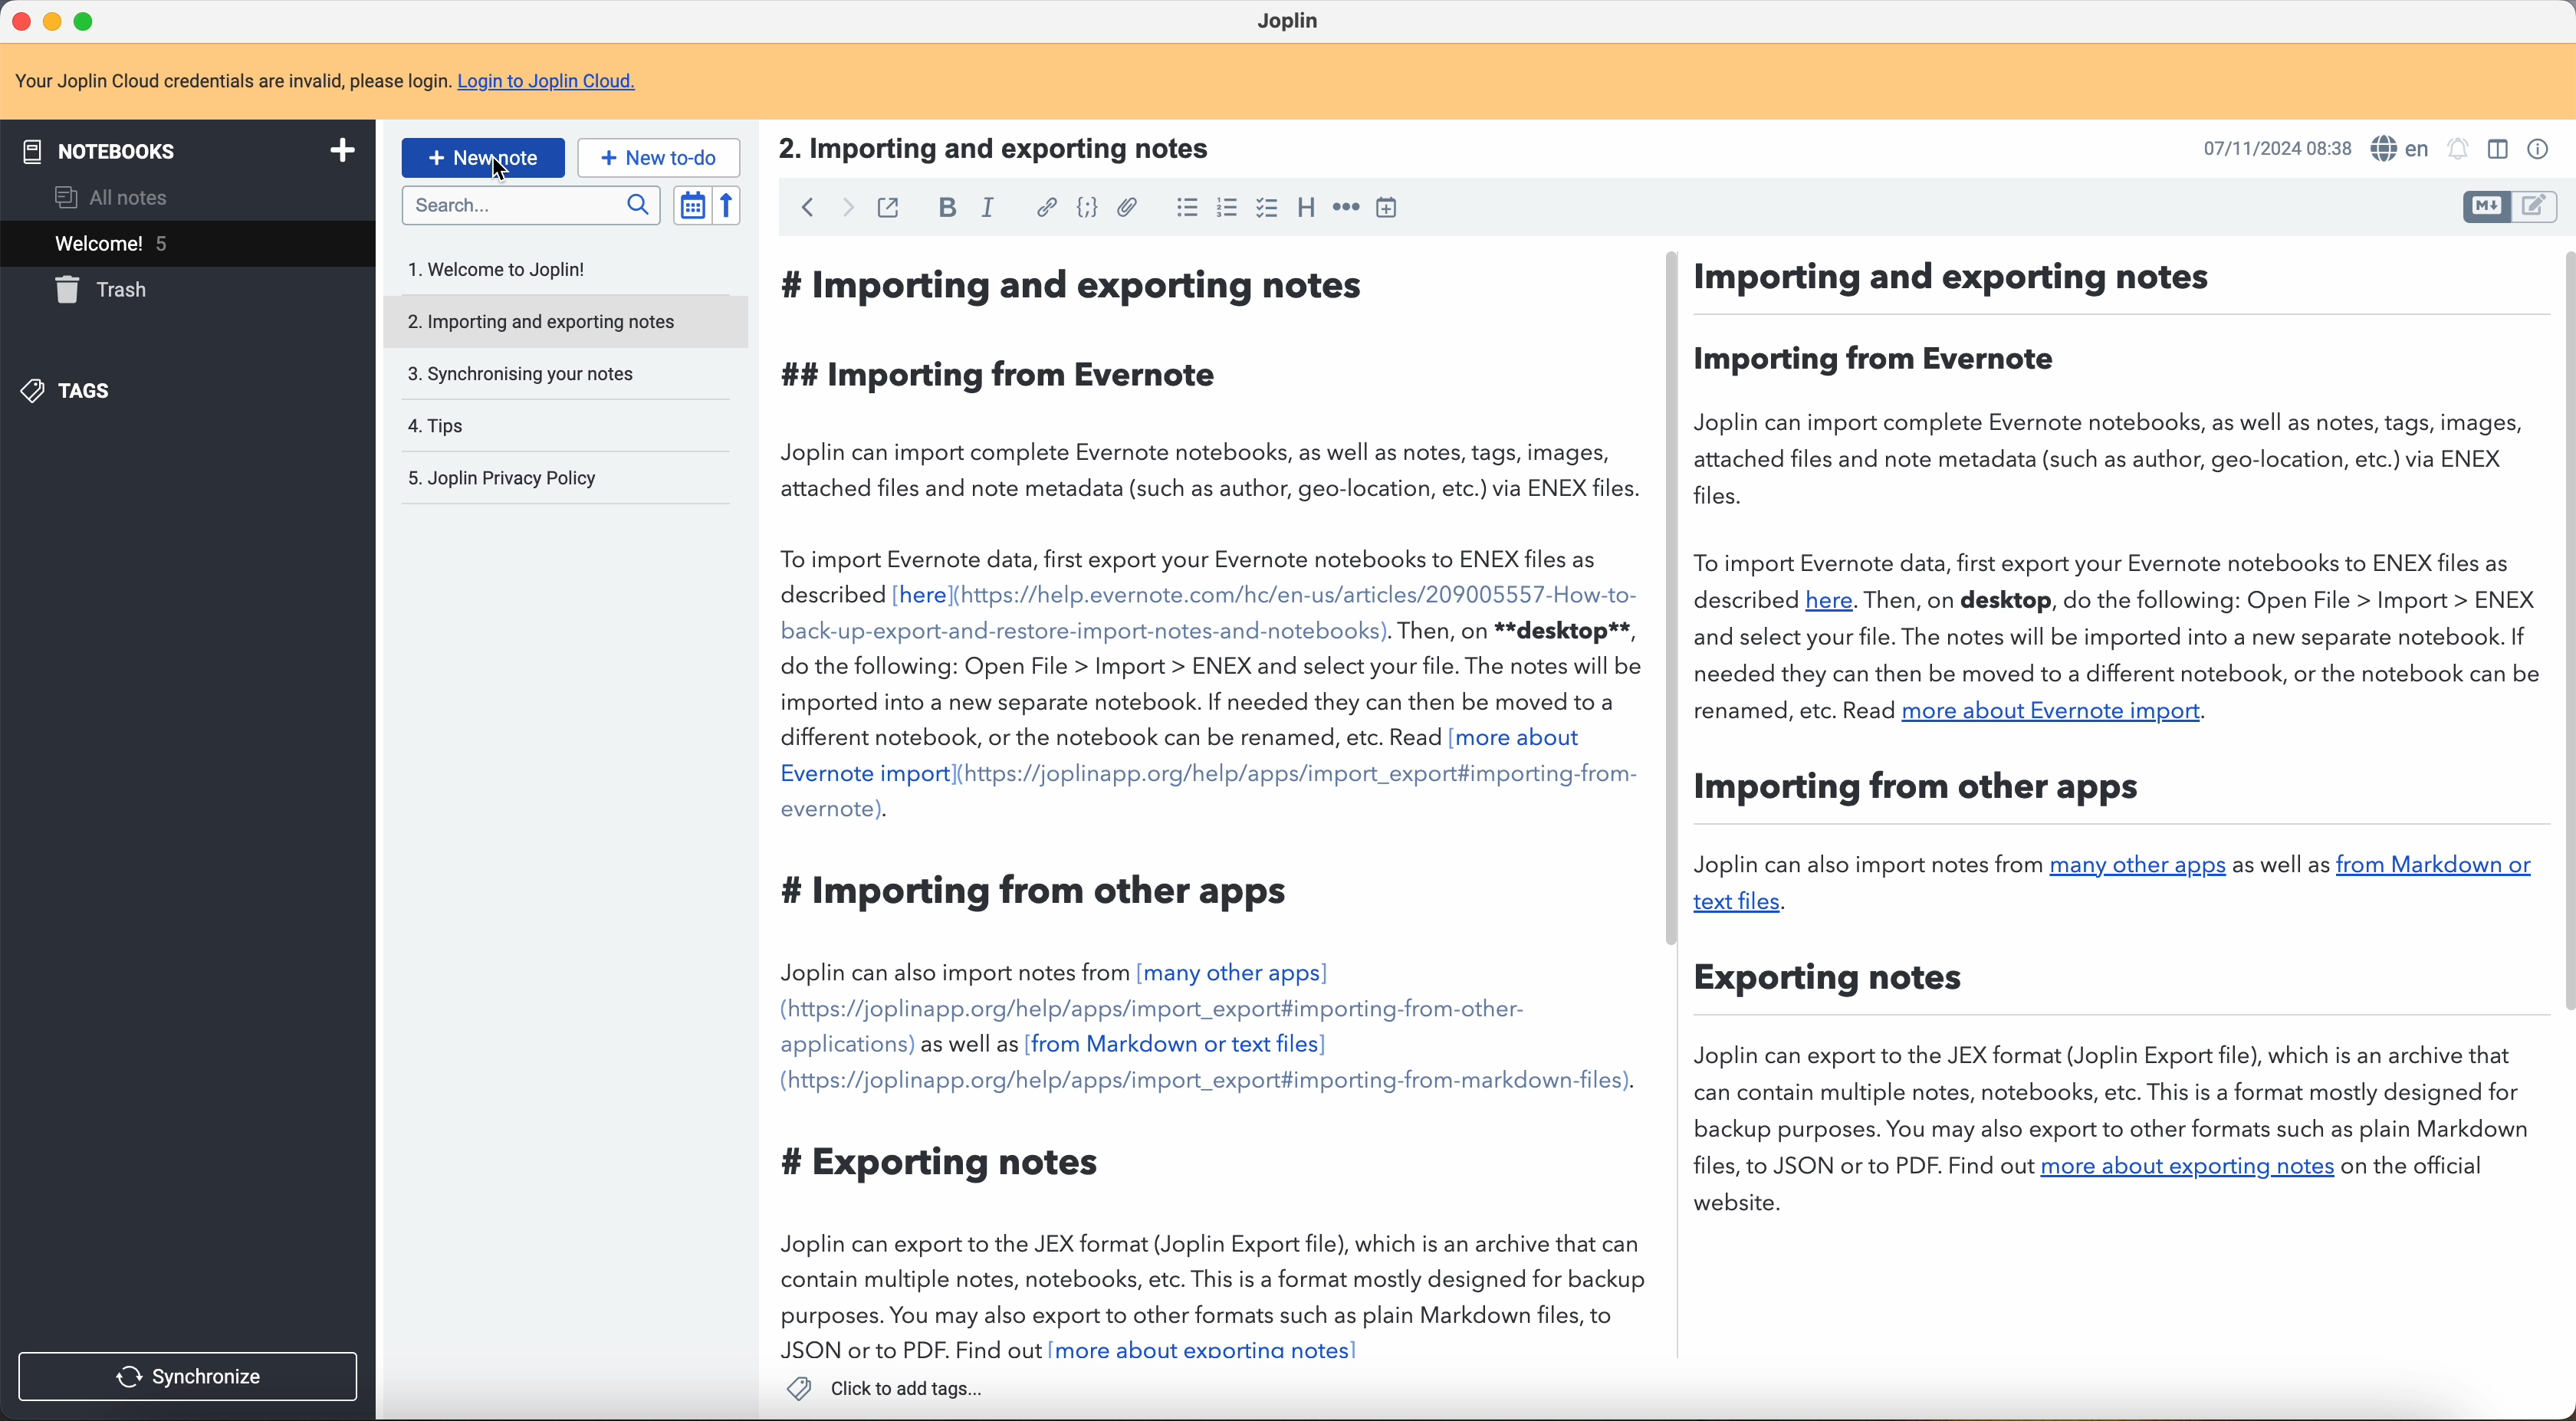  I want to click on trash, so click(106, 290).